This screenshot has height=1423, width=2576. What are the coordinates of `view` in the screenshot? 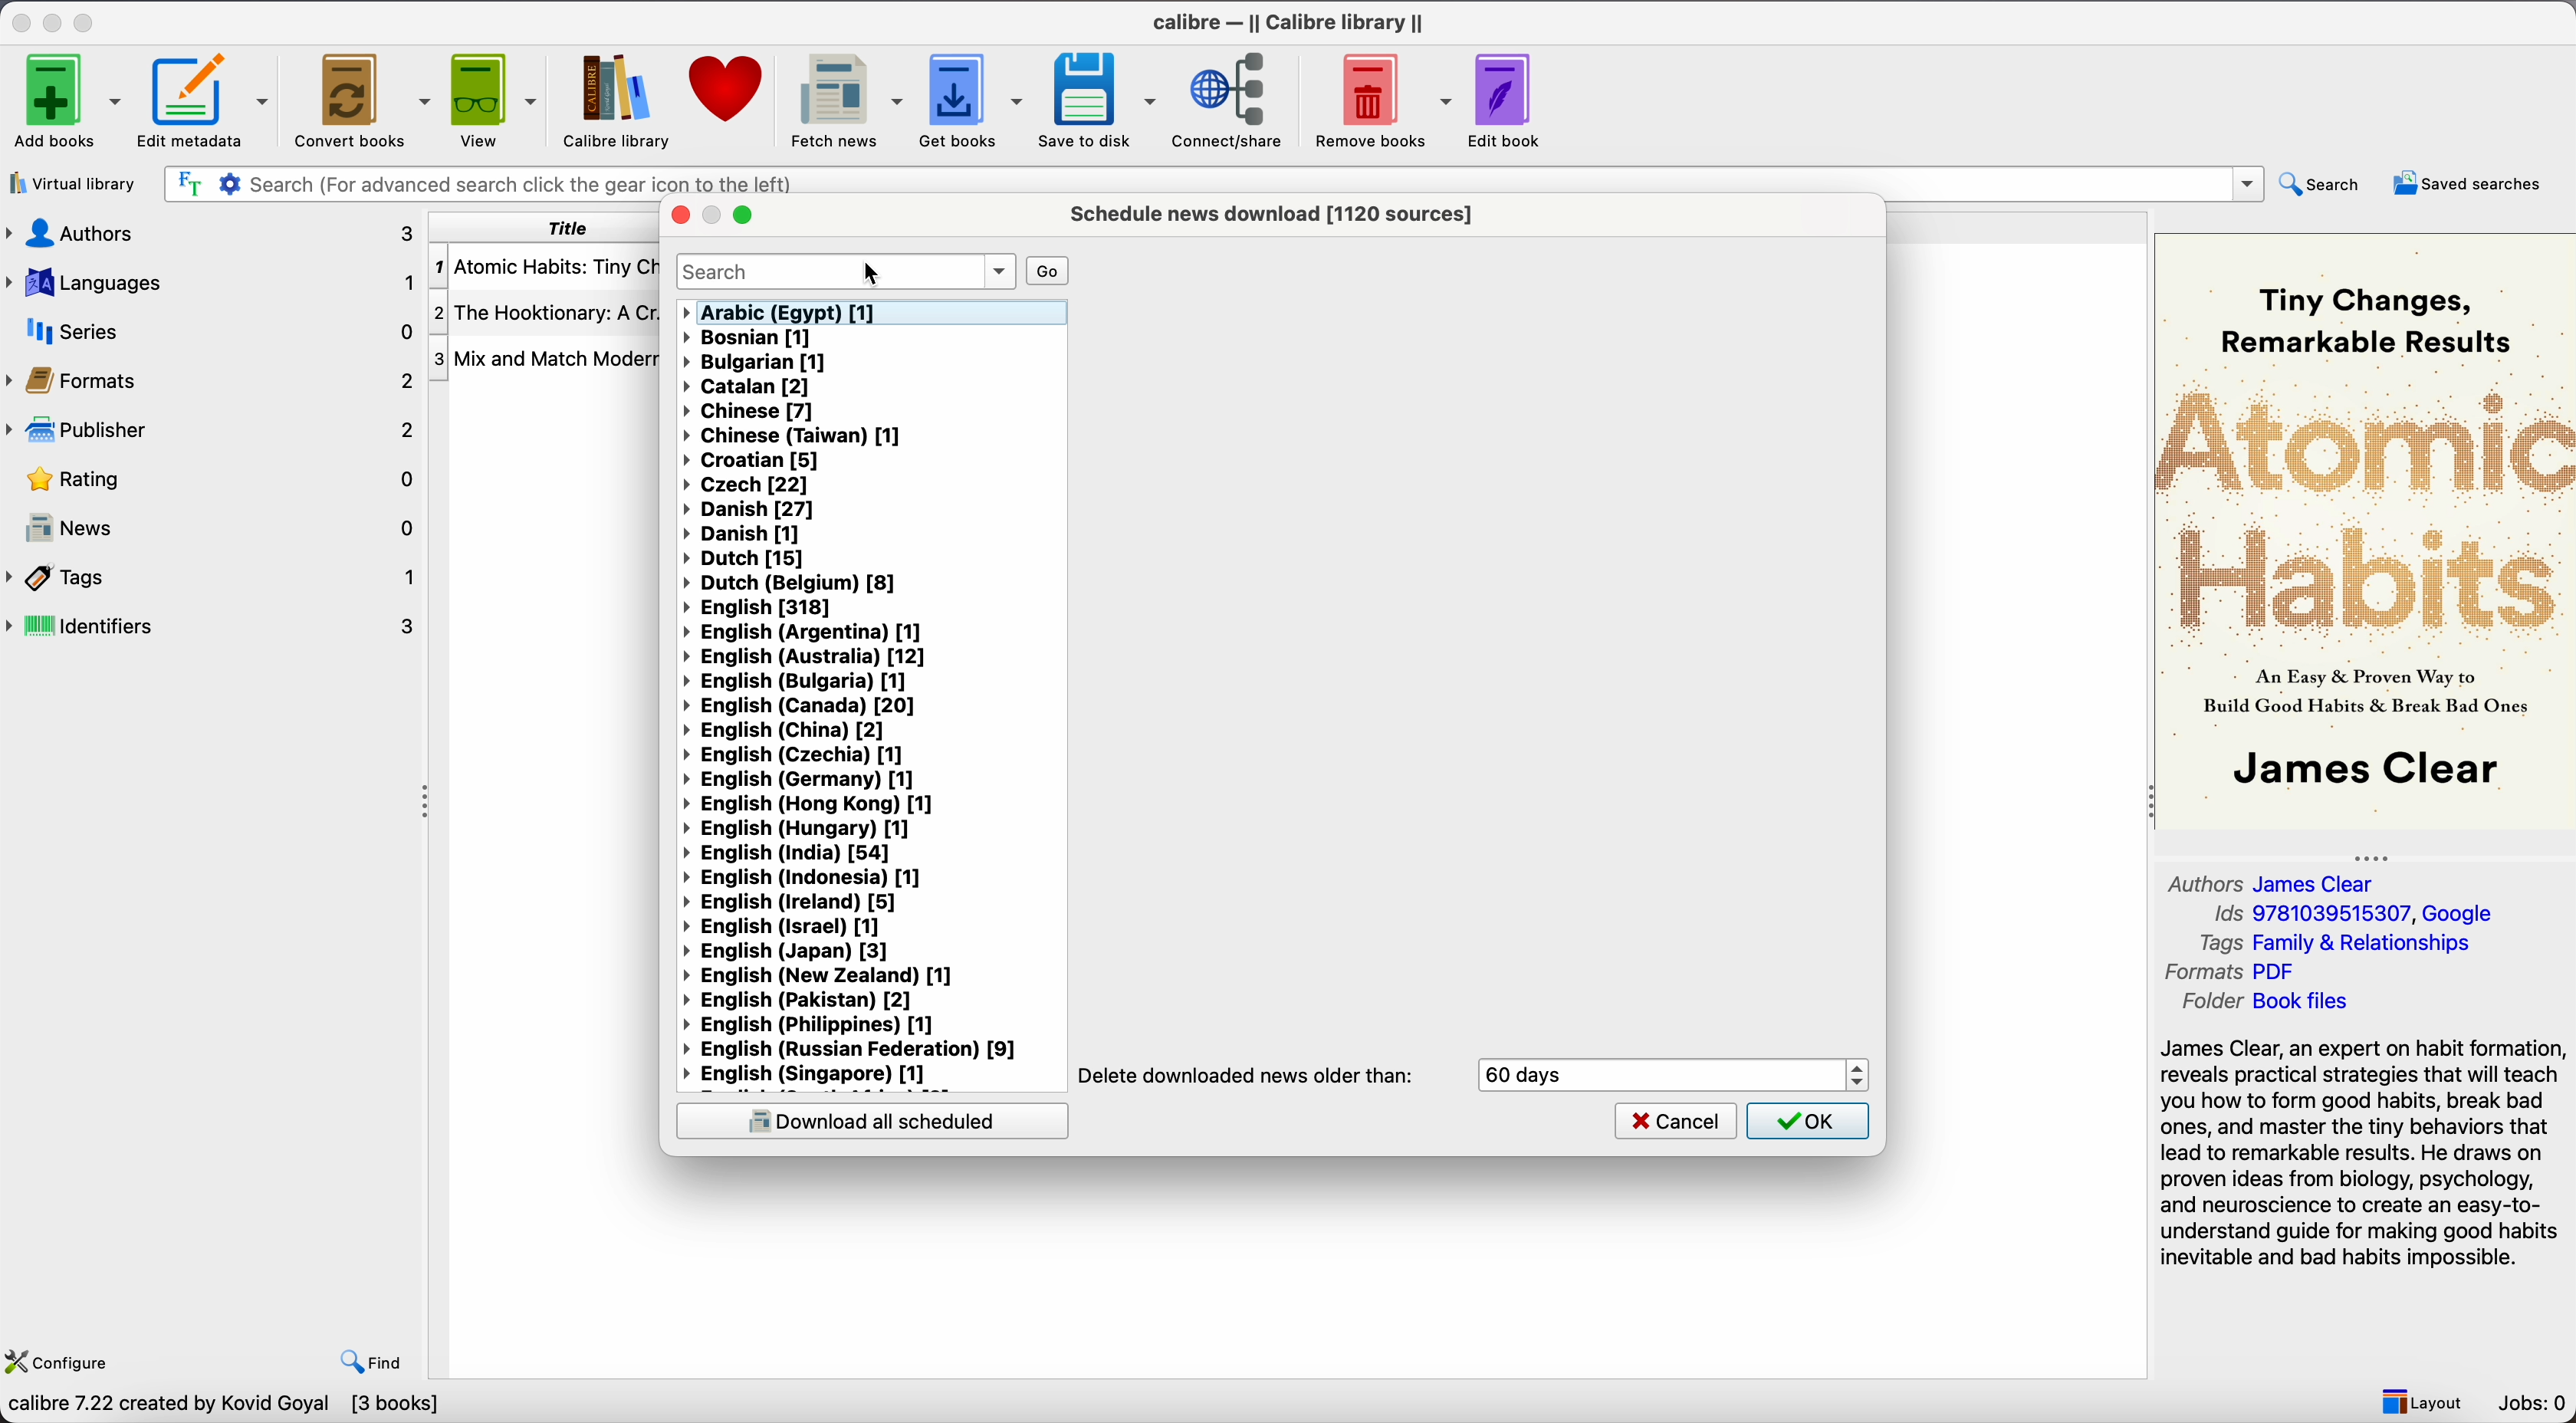 It's located at (492, 100).